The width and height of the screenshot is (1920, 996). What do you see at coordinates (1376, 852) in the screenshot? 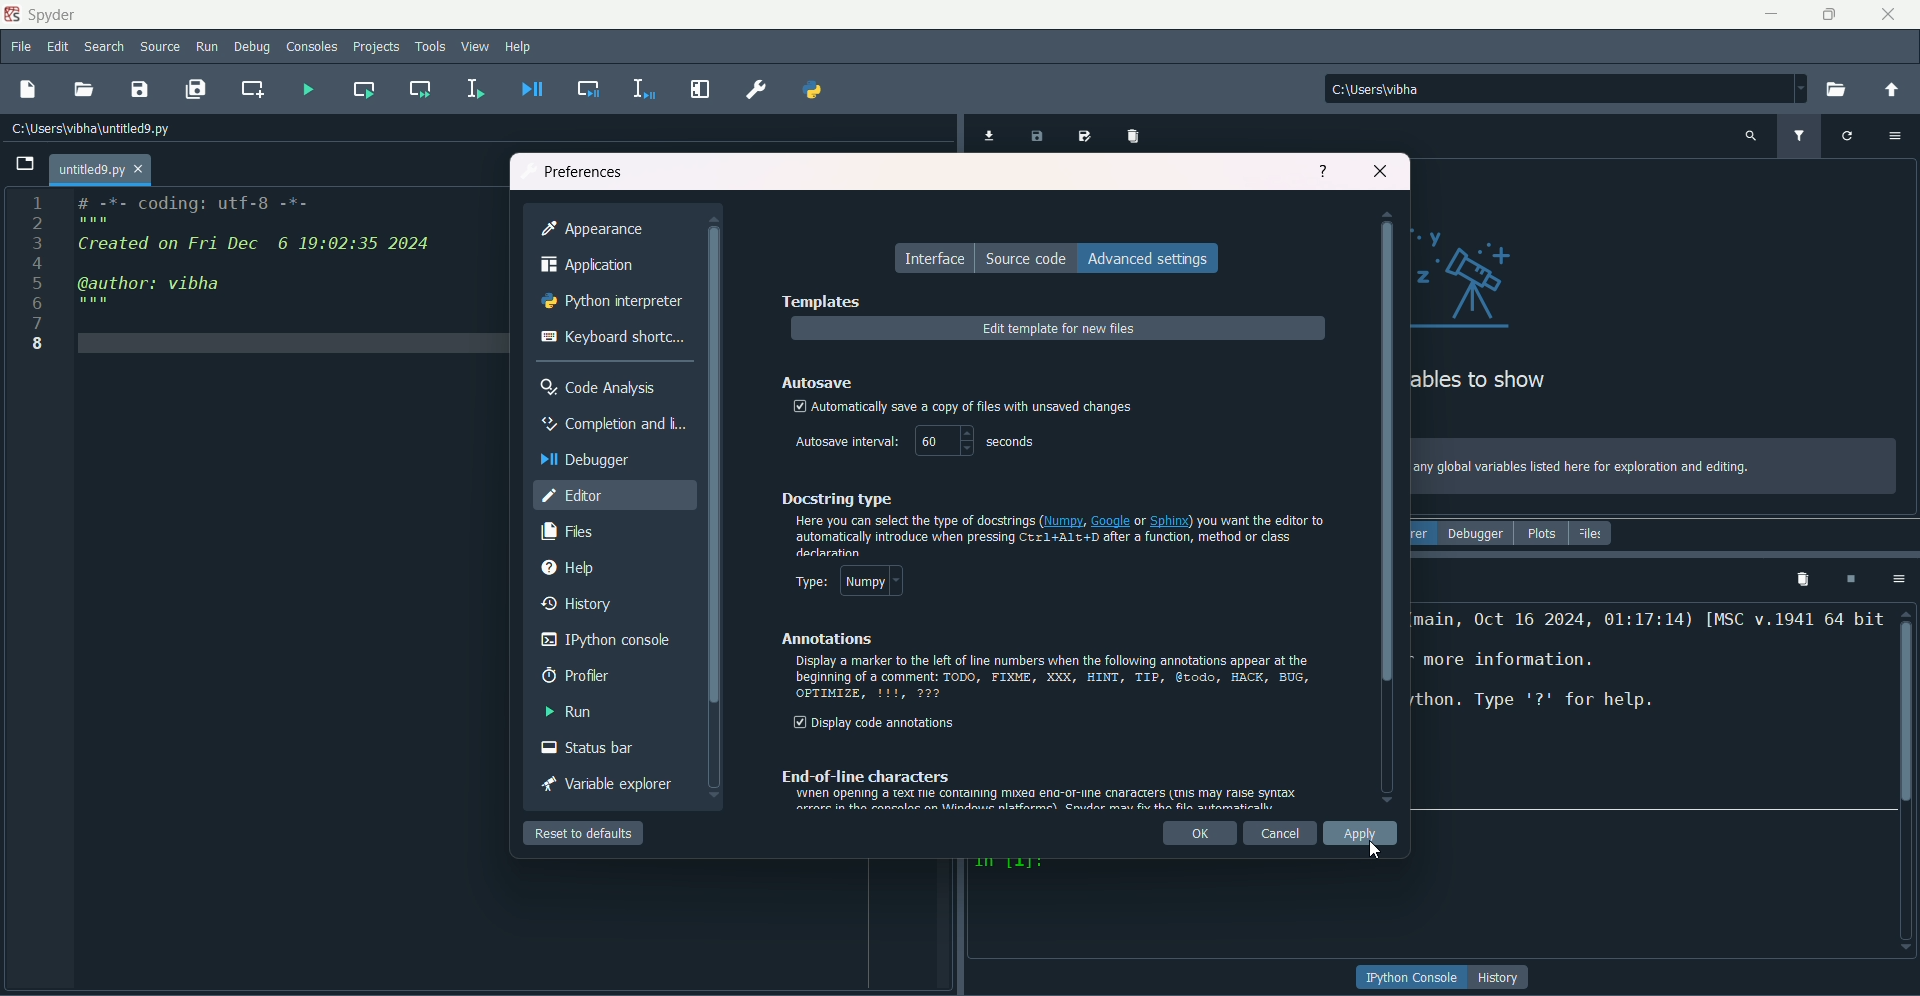
I see `cursor` at bounding box center [1376, 852].